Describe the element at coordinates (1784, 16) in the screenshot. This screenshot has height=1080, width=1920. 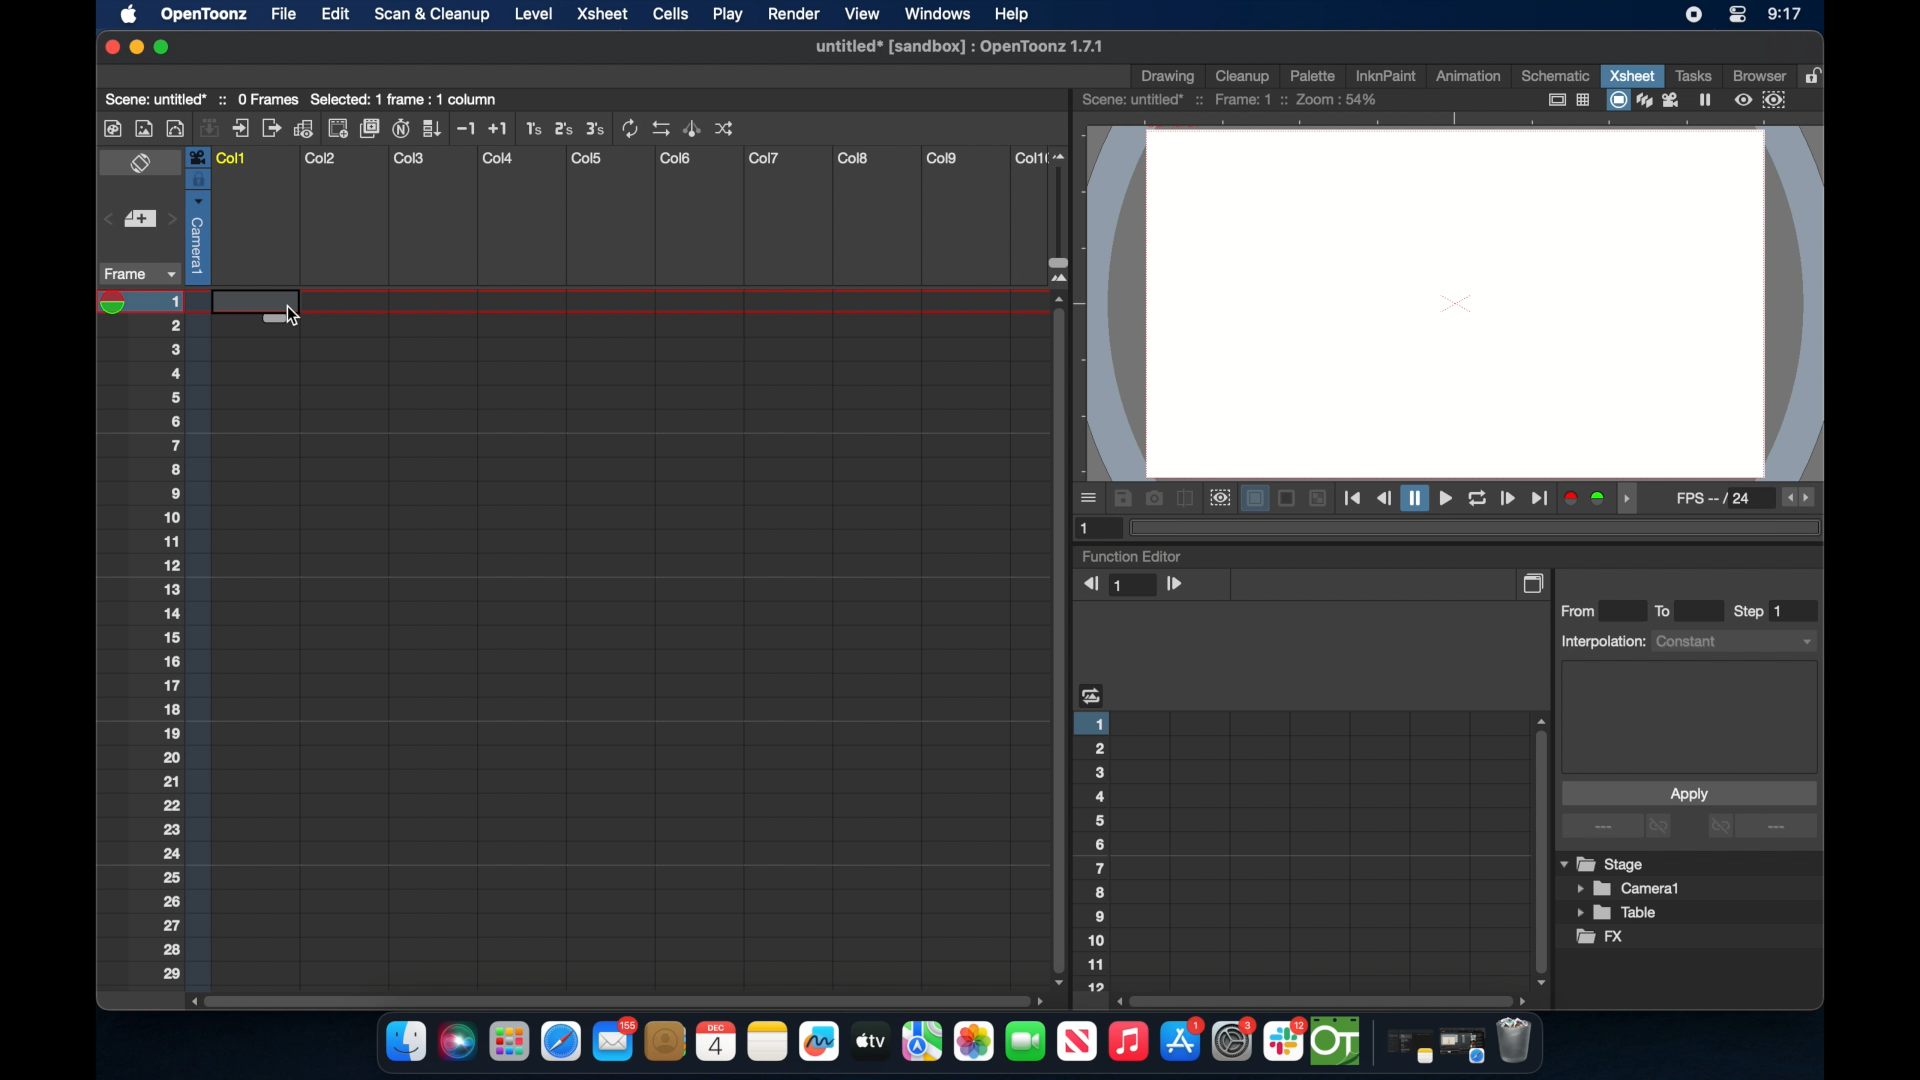
I see `time` at that location.